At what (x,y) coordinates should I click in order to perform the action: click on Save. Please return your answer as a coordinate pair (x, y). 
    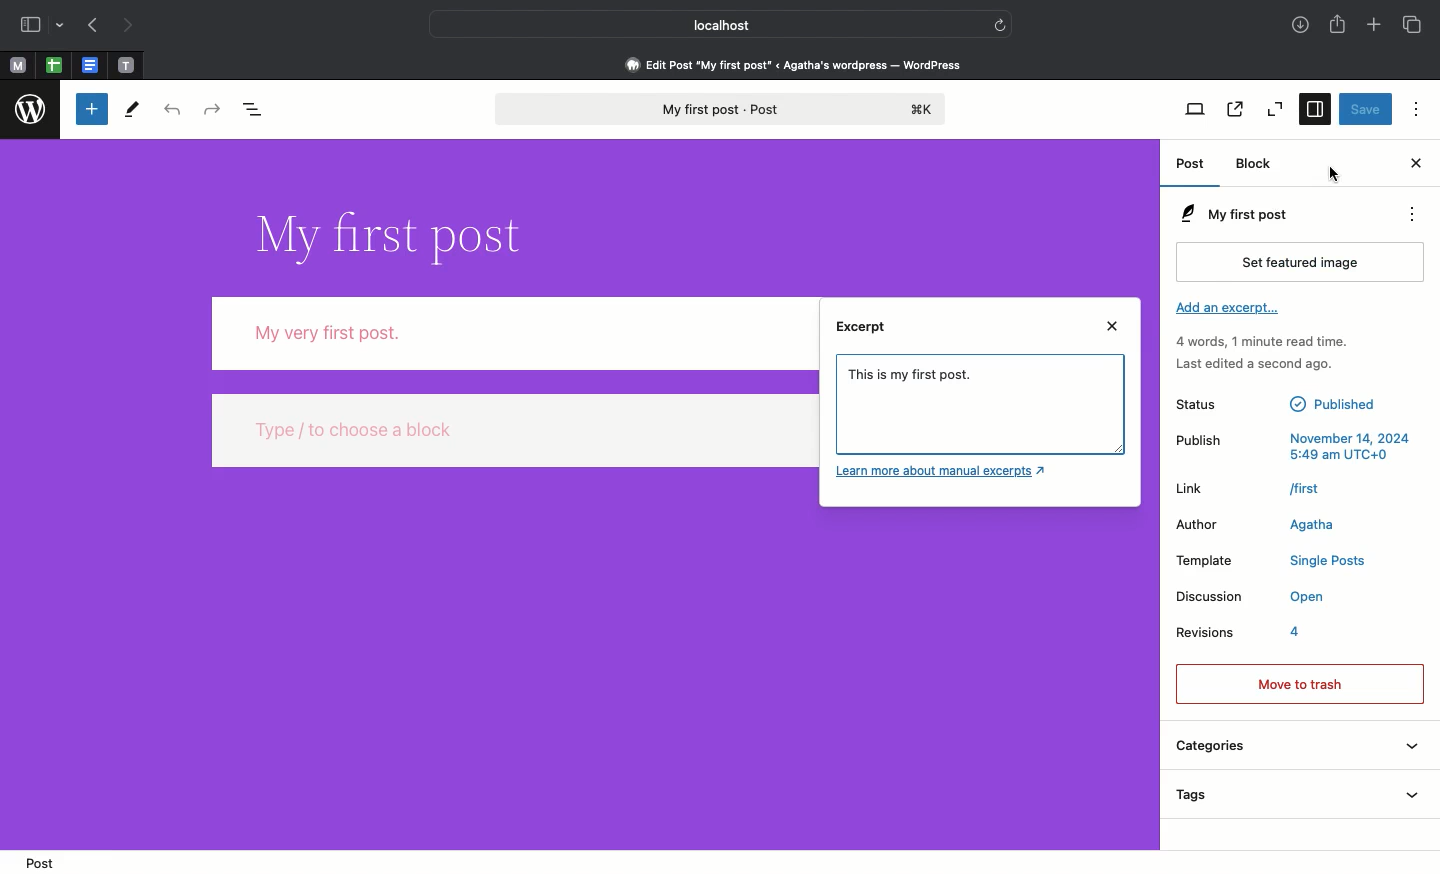
    Looking at the image, I should click on (1365, 110).